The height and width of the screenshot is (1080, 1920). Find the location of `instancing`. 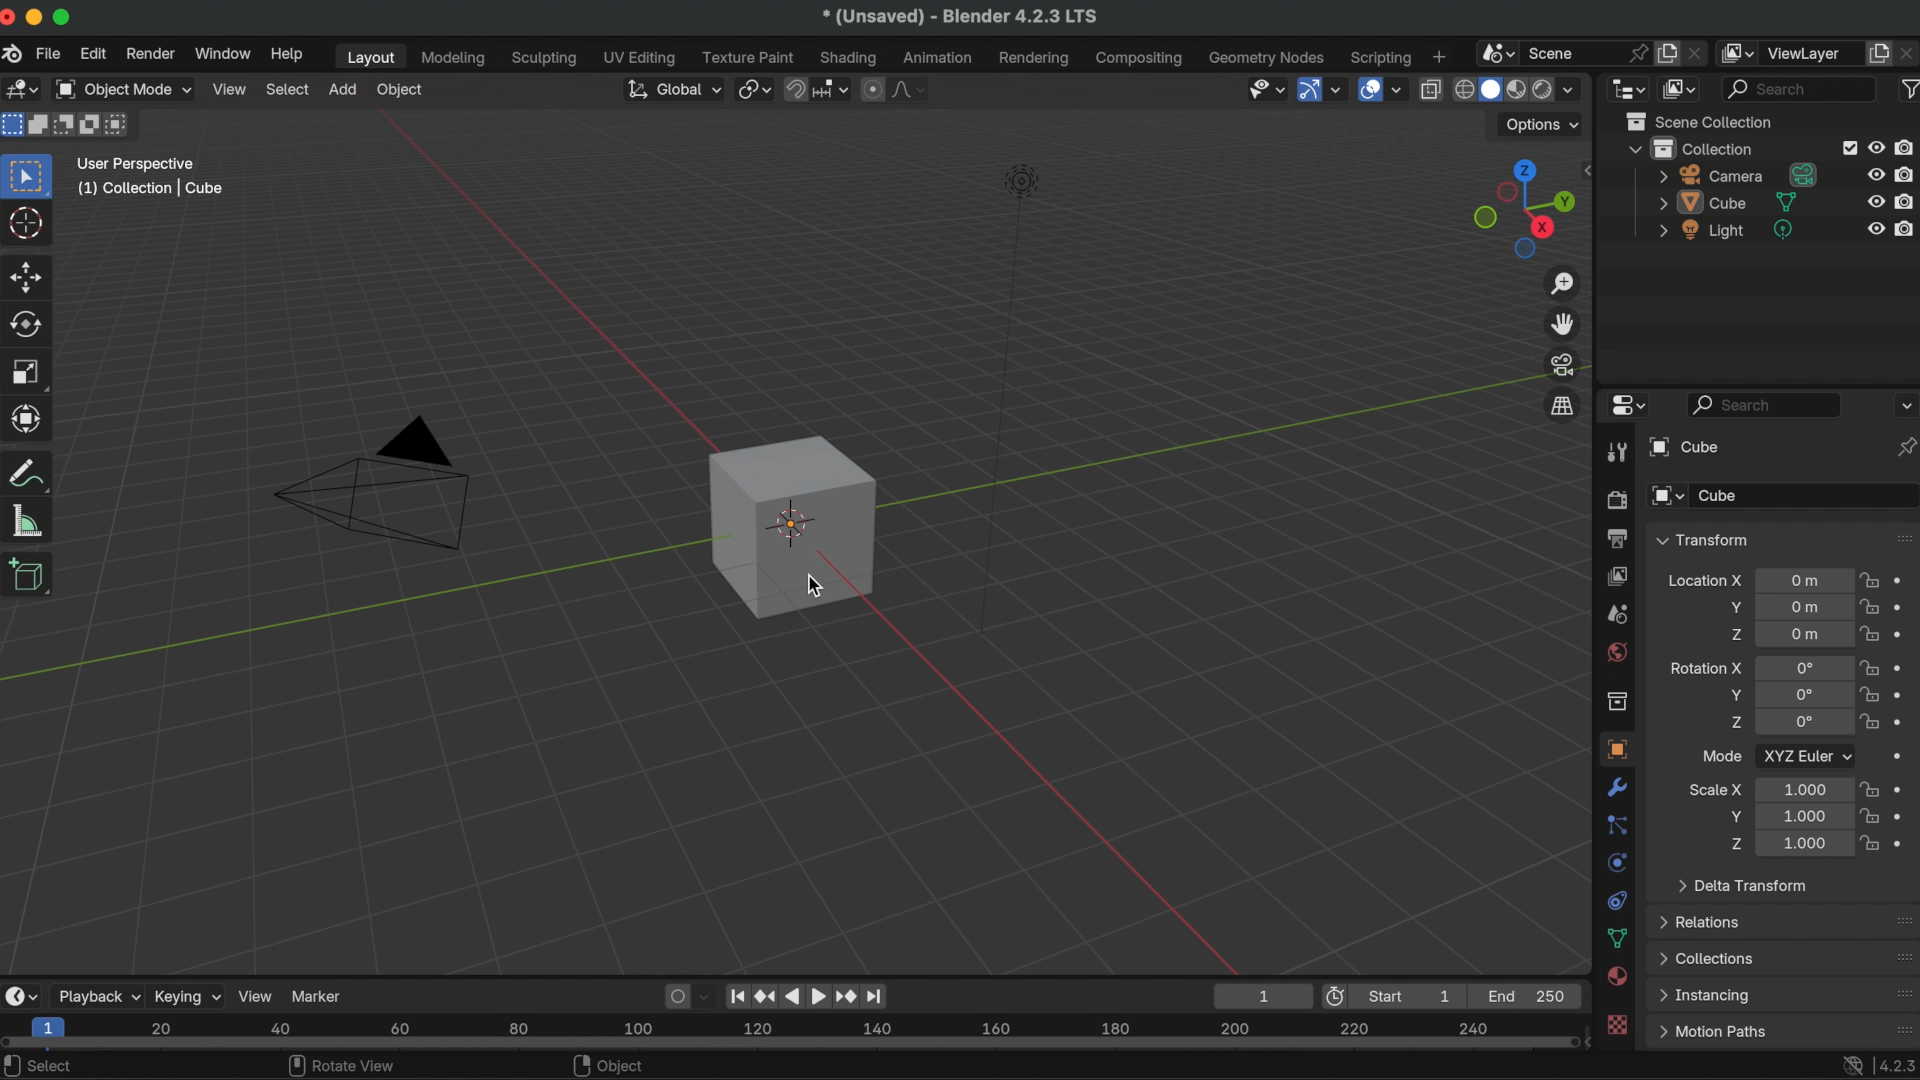

instancing is located at coordinates (1709, 996).